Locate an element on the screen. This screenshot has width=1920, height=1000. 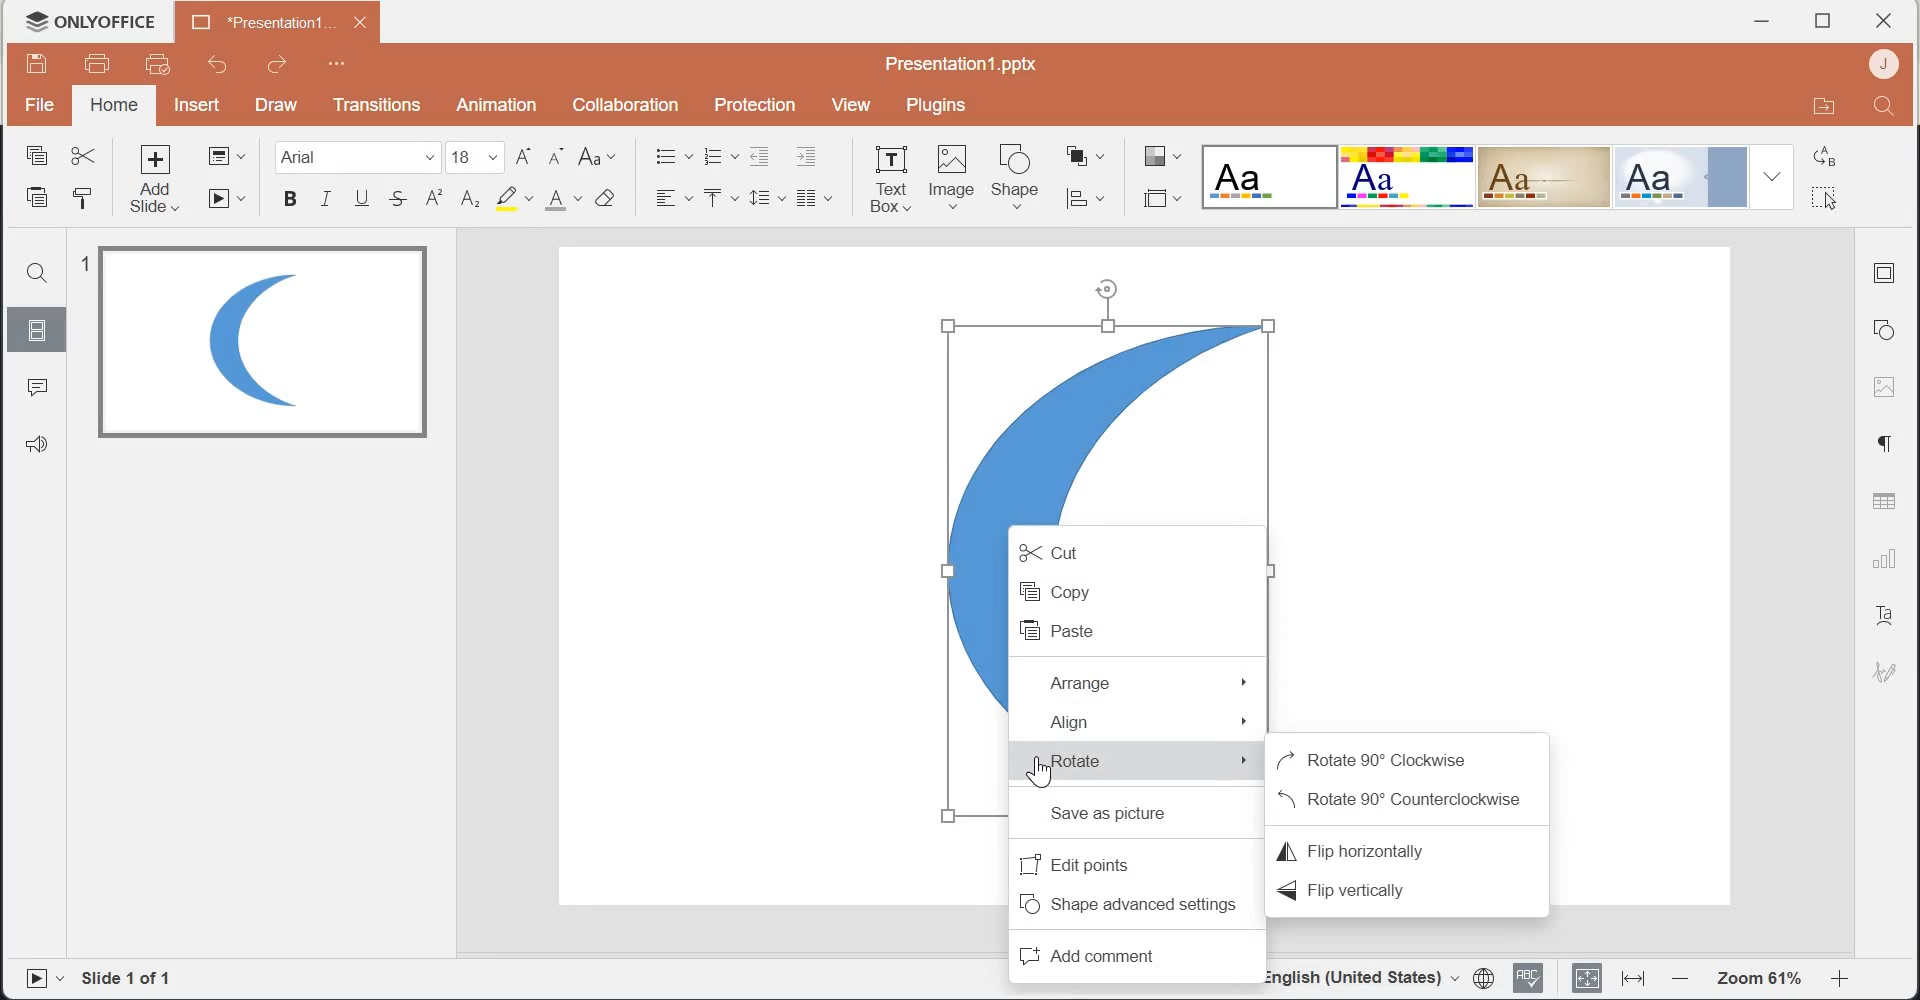
Undo is located at coordinates (216, 66).